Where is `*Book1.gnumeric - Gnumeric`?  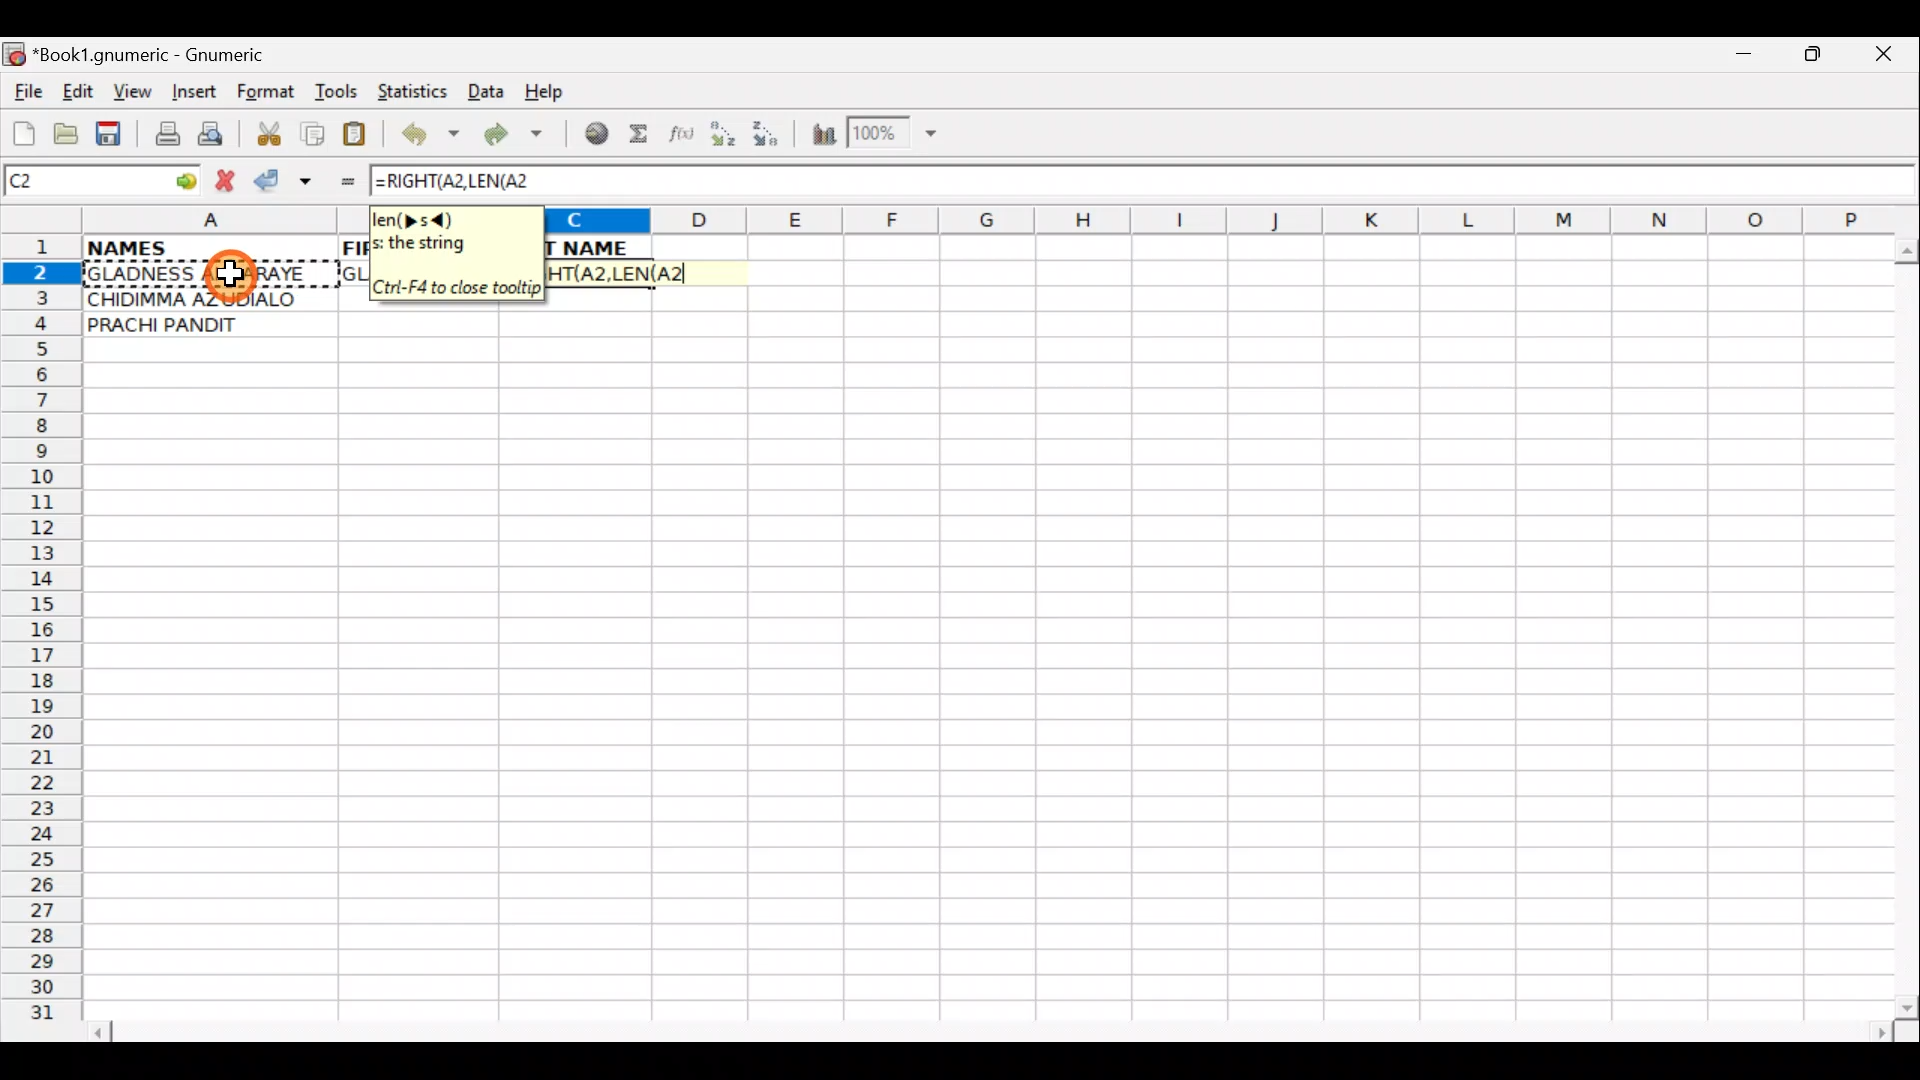
*Book1.gnumeric - Gnumeric is located at coordinates (167, 55).